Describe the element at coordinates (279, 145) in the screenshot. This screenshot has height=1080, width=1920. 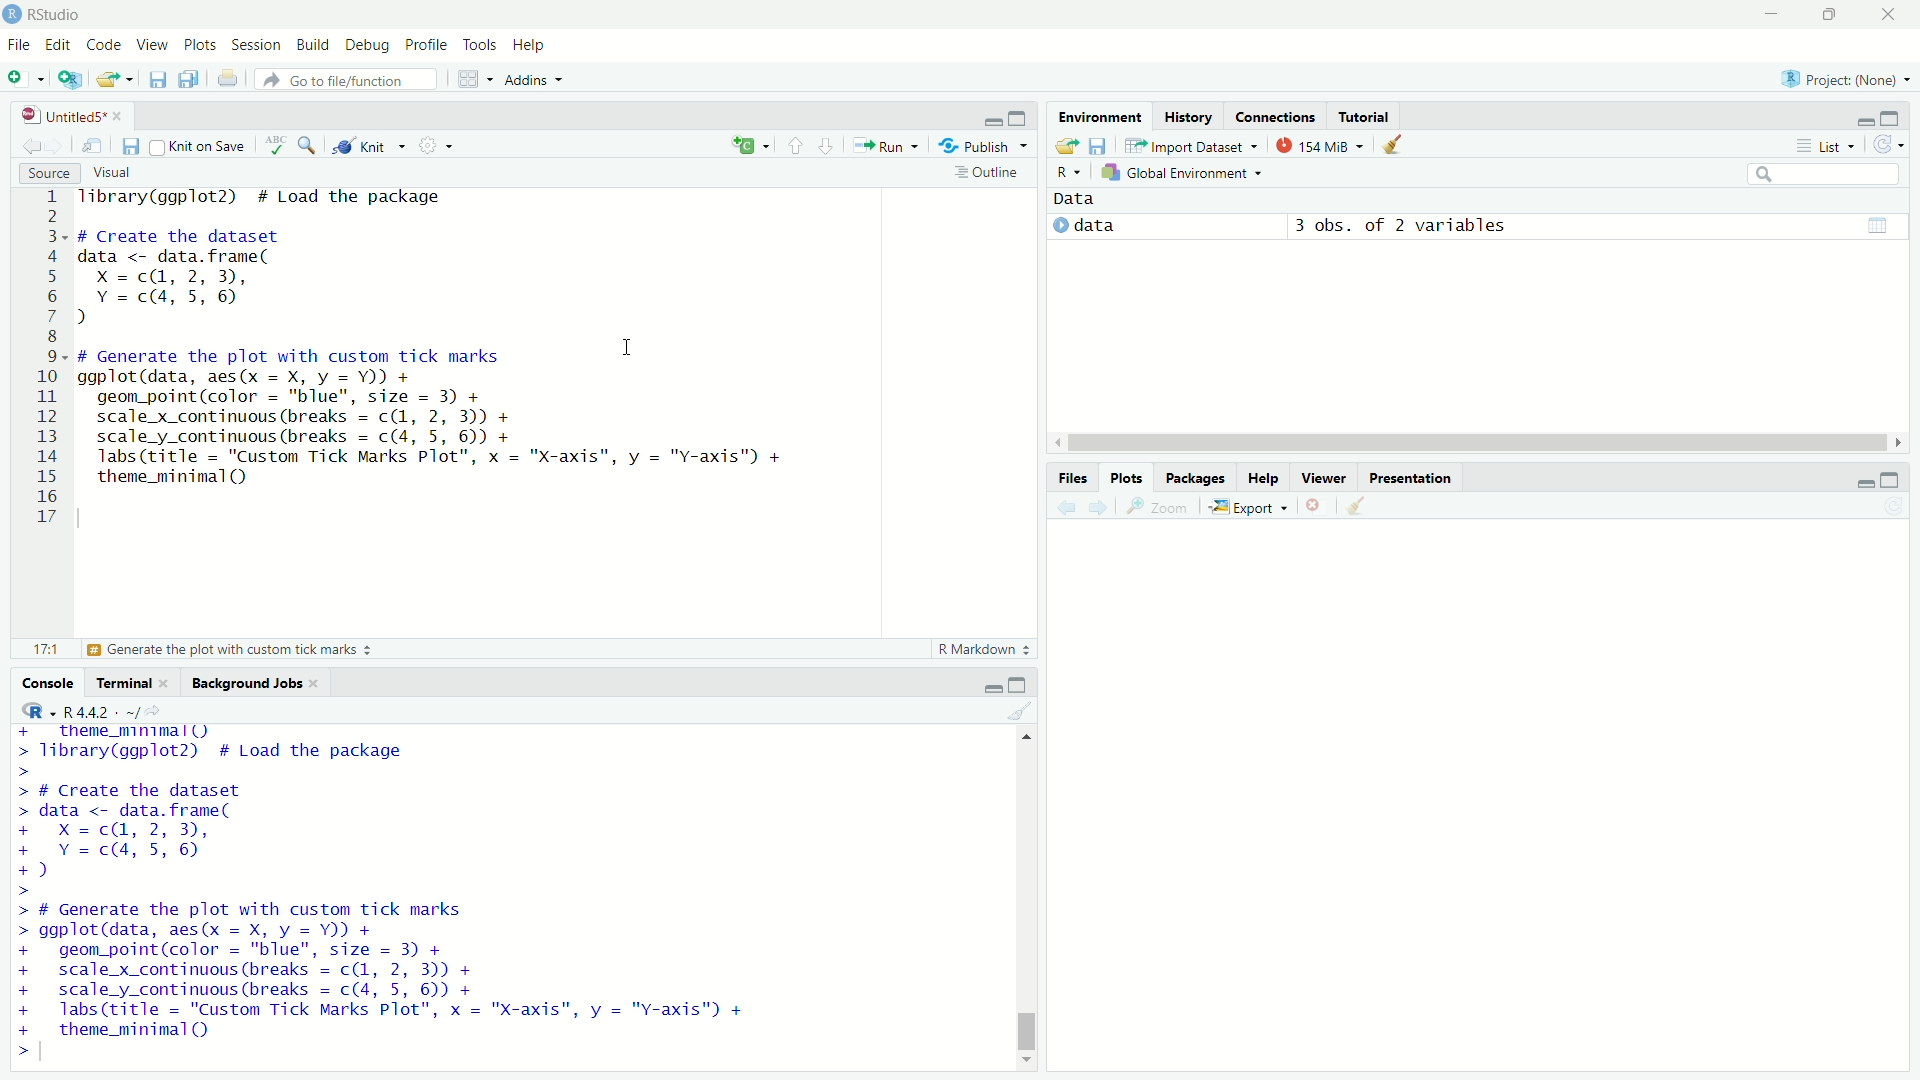
I see `spell check` at that location.